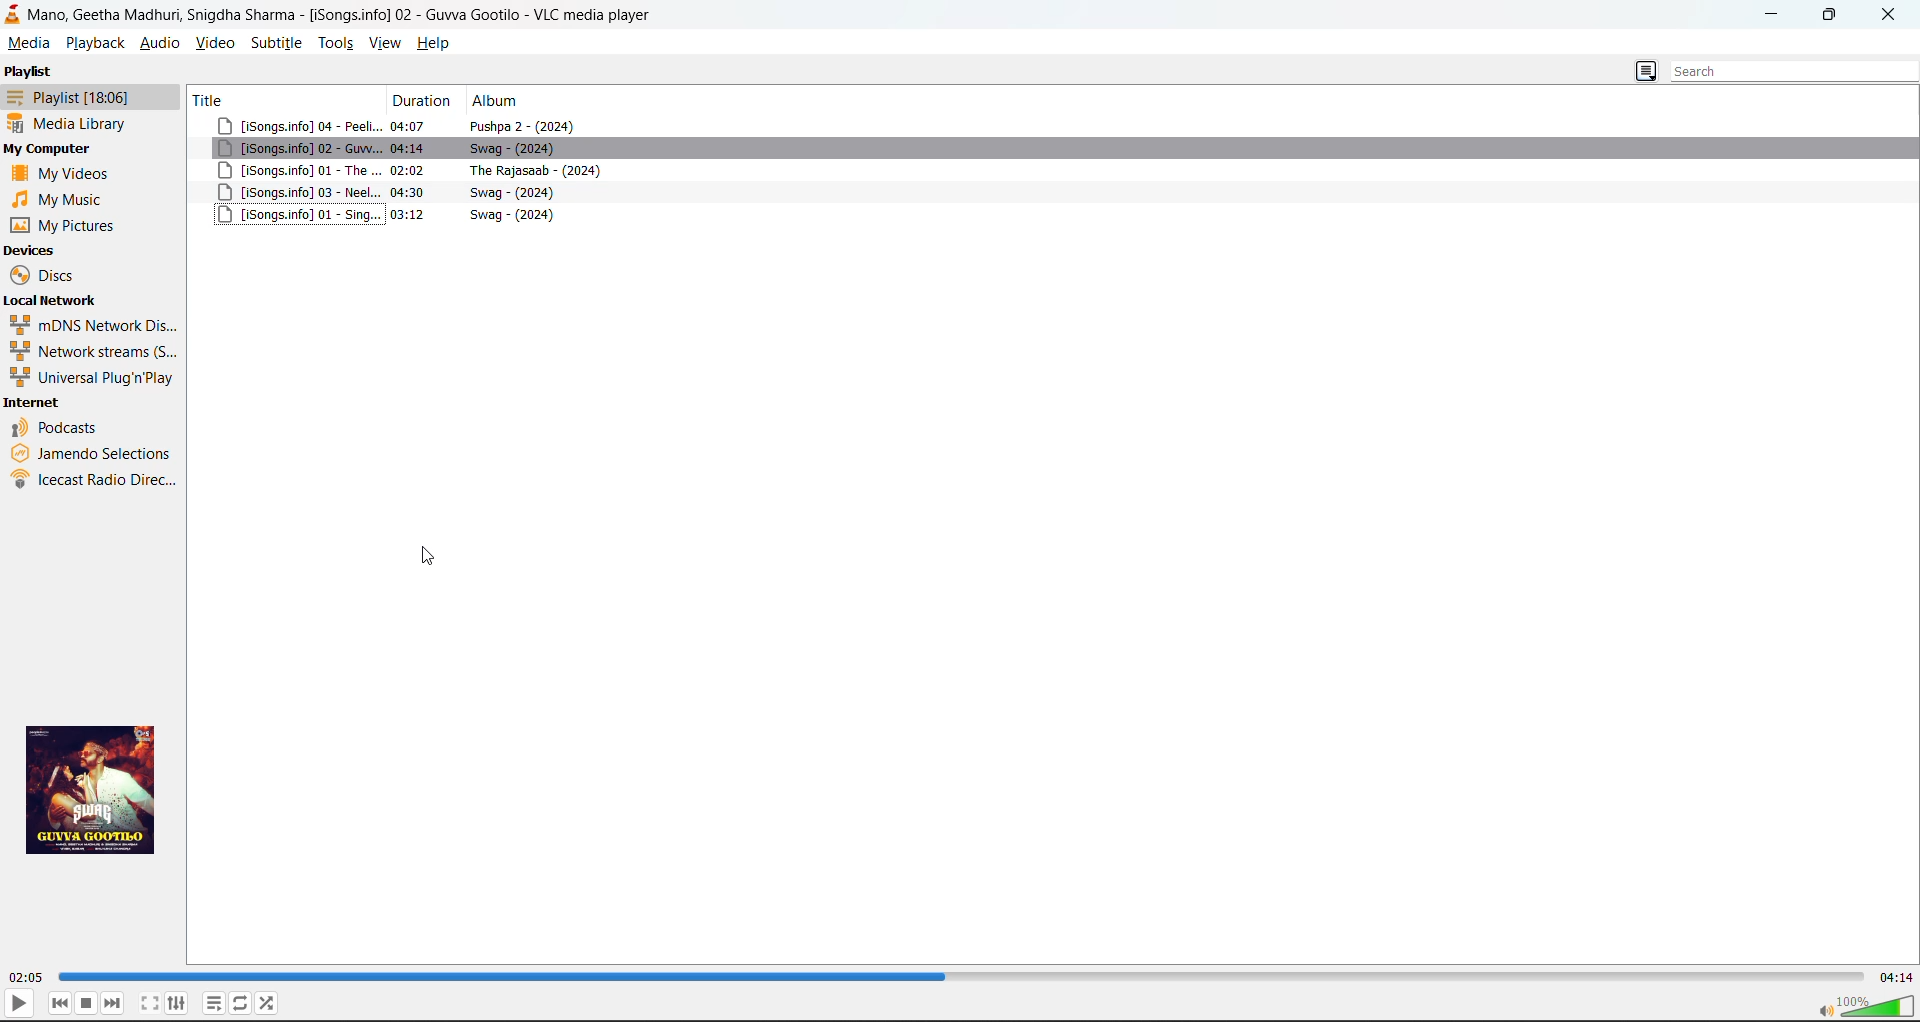  Describe the element at coordinates (96, 789) in the screenshot. I see `thumbnail` at that location.